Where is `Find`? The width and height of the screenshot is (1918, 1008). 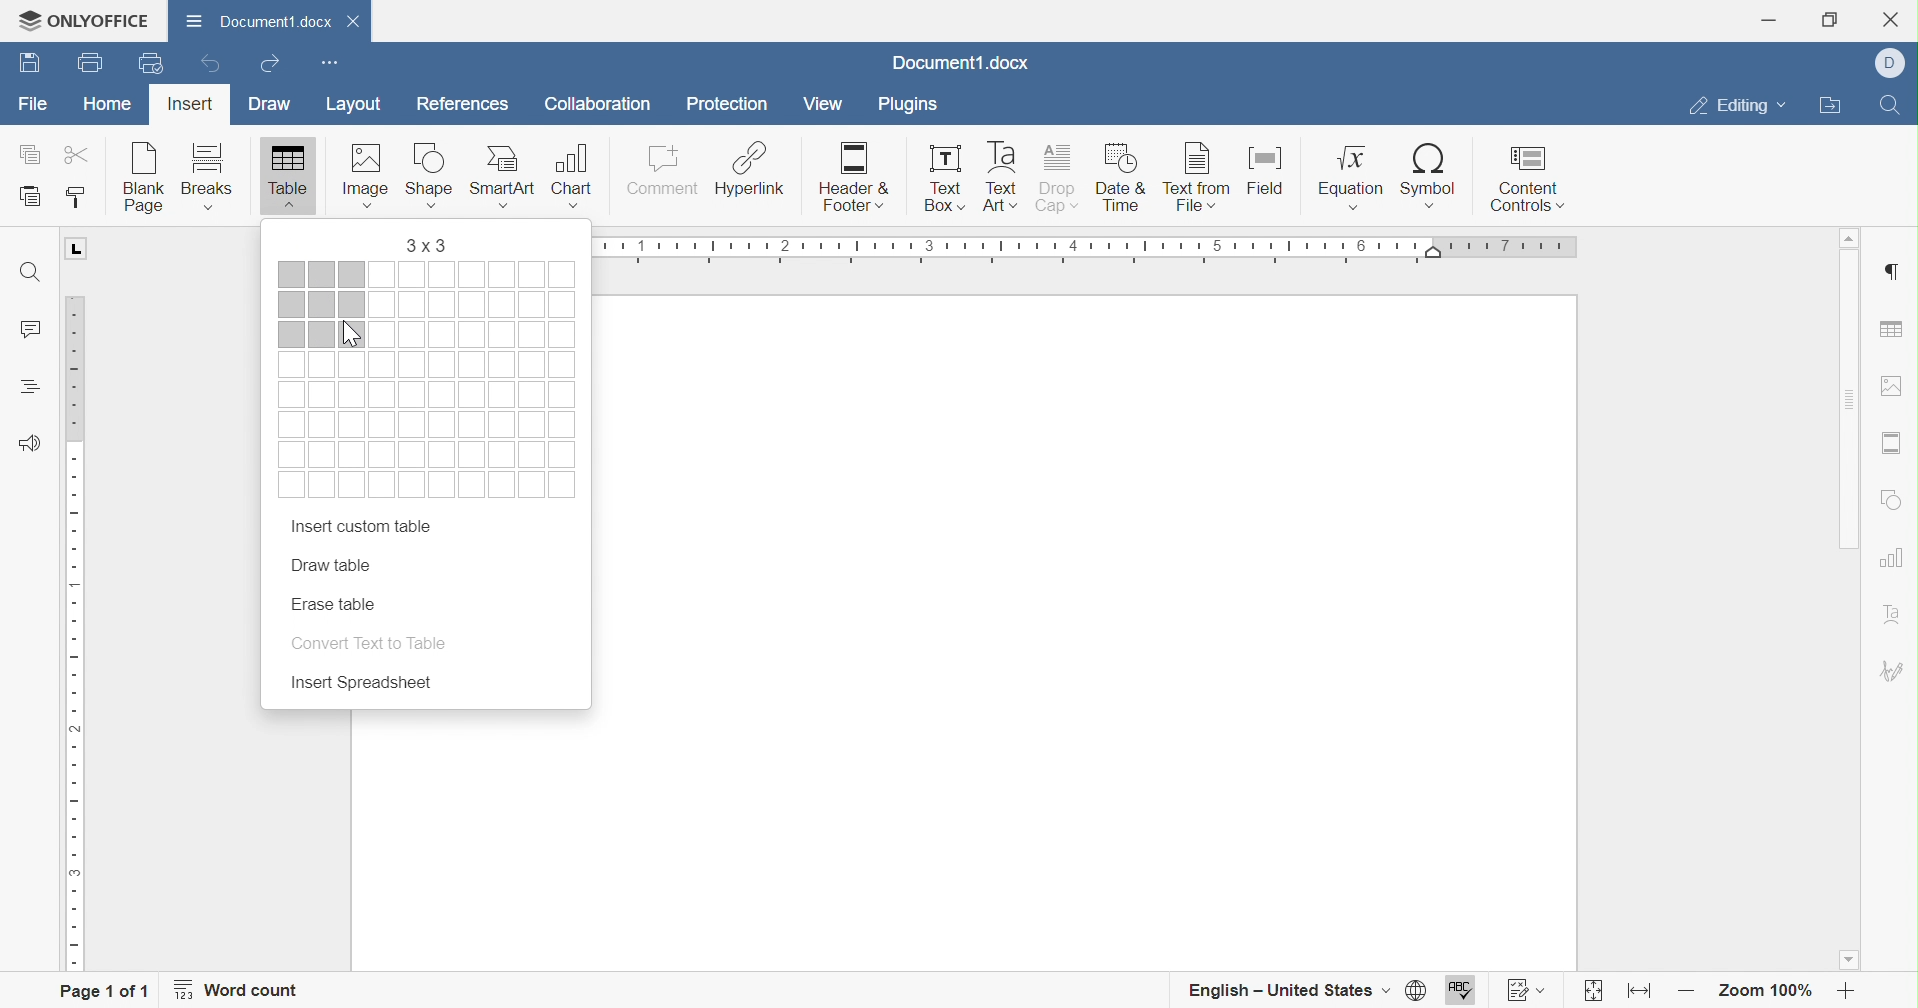
Find is located at coordinates (33, 271).